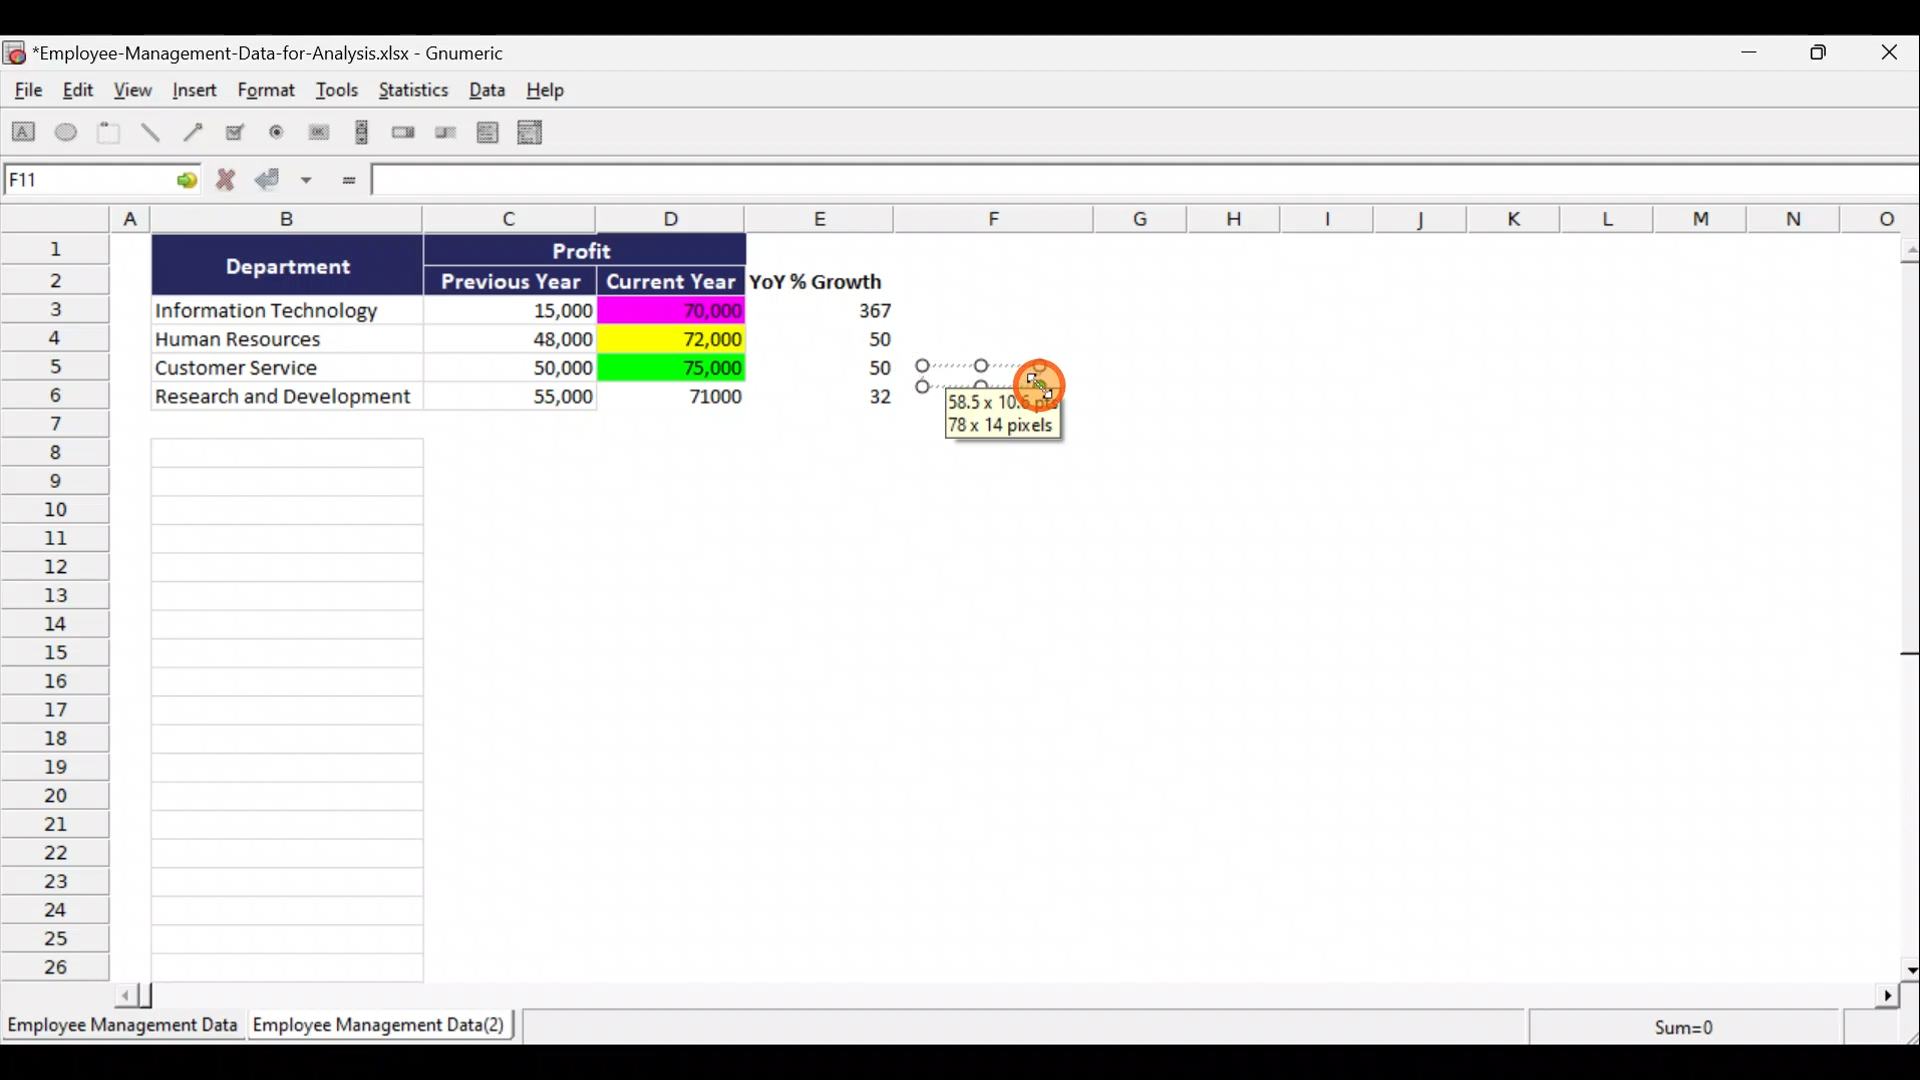 This screenshot has width=1920, height=1080. Describe the element at coordinates (193, 131) in the screenshot. I see `Create an arrow object` at that location.